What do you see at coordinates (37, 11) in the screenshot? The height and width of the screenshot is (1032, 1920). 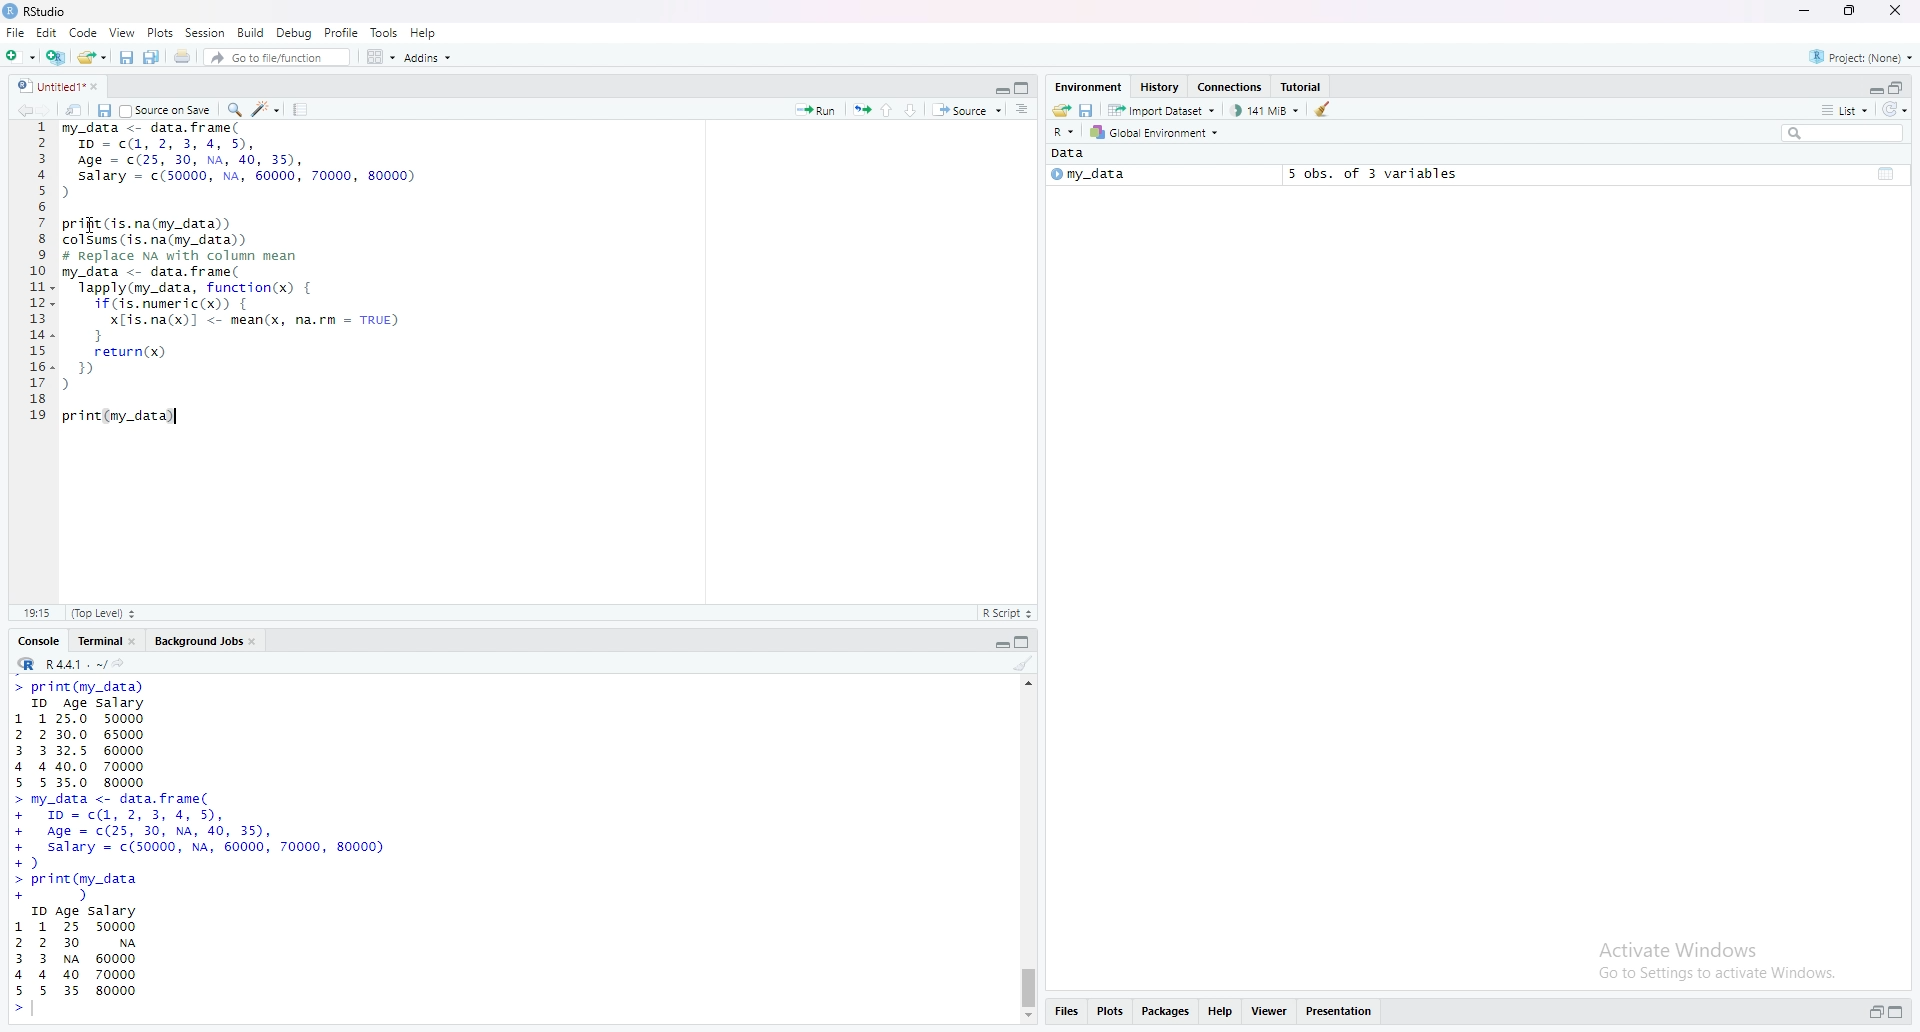 I see `Rstudio` at bounding box center [37, 11].